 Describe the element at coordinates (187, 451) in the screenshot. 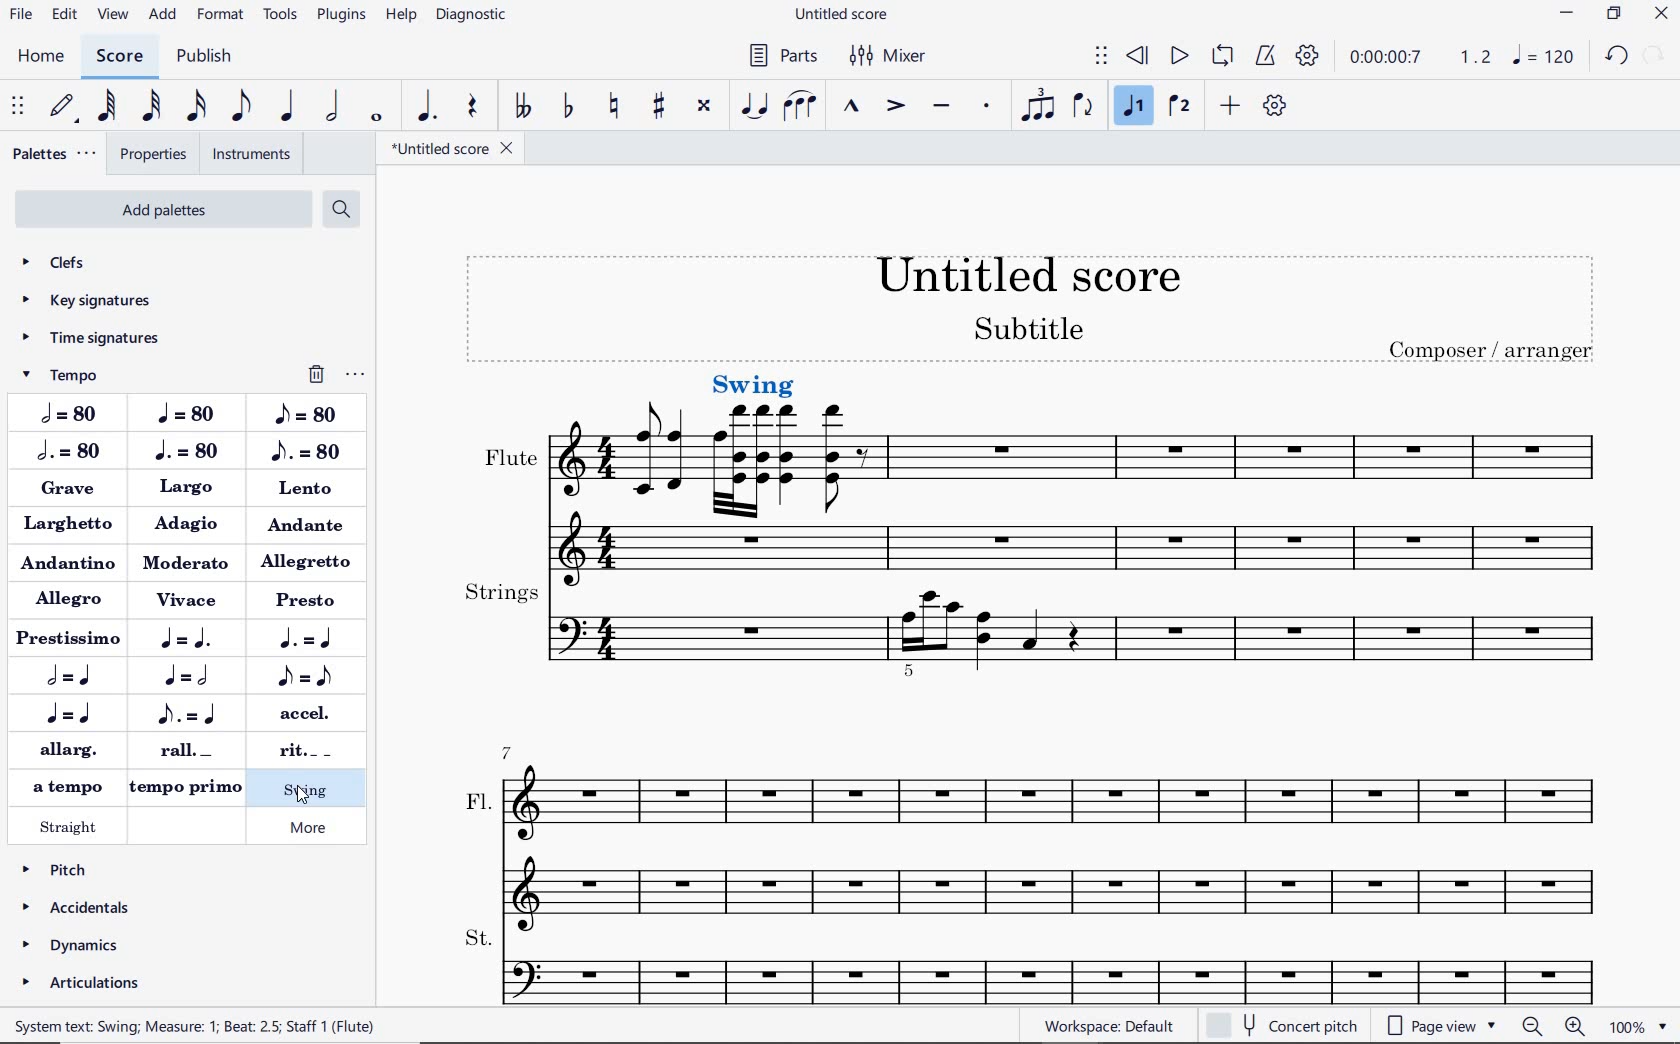

I see `DOTTED QUARTER NOTE` at that location.